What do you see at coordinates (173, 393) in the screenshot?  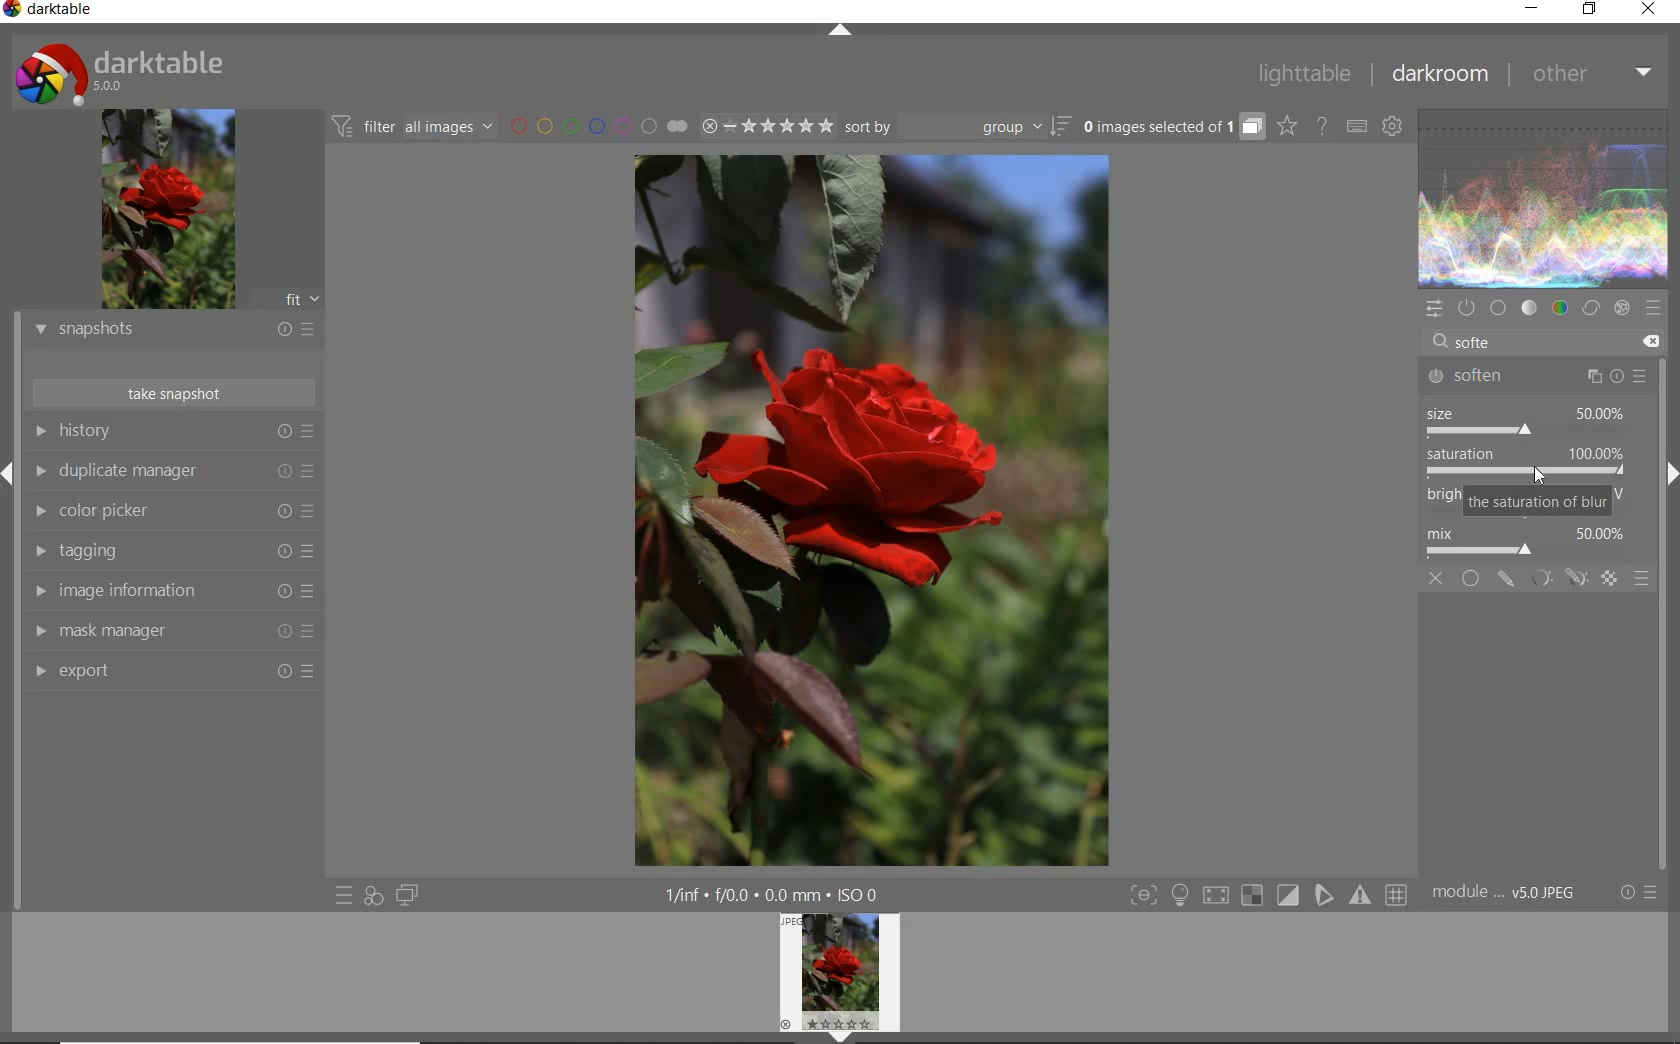 I see `take snapshot` at bounding box center [173, 393].